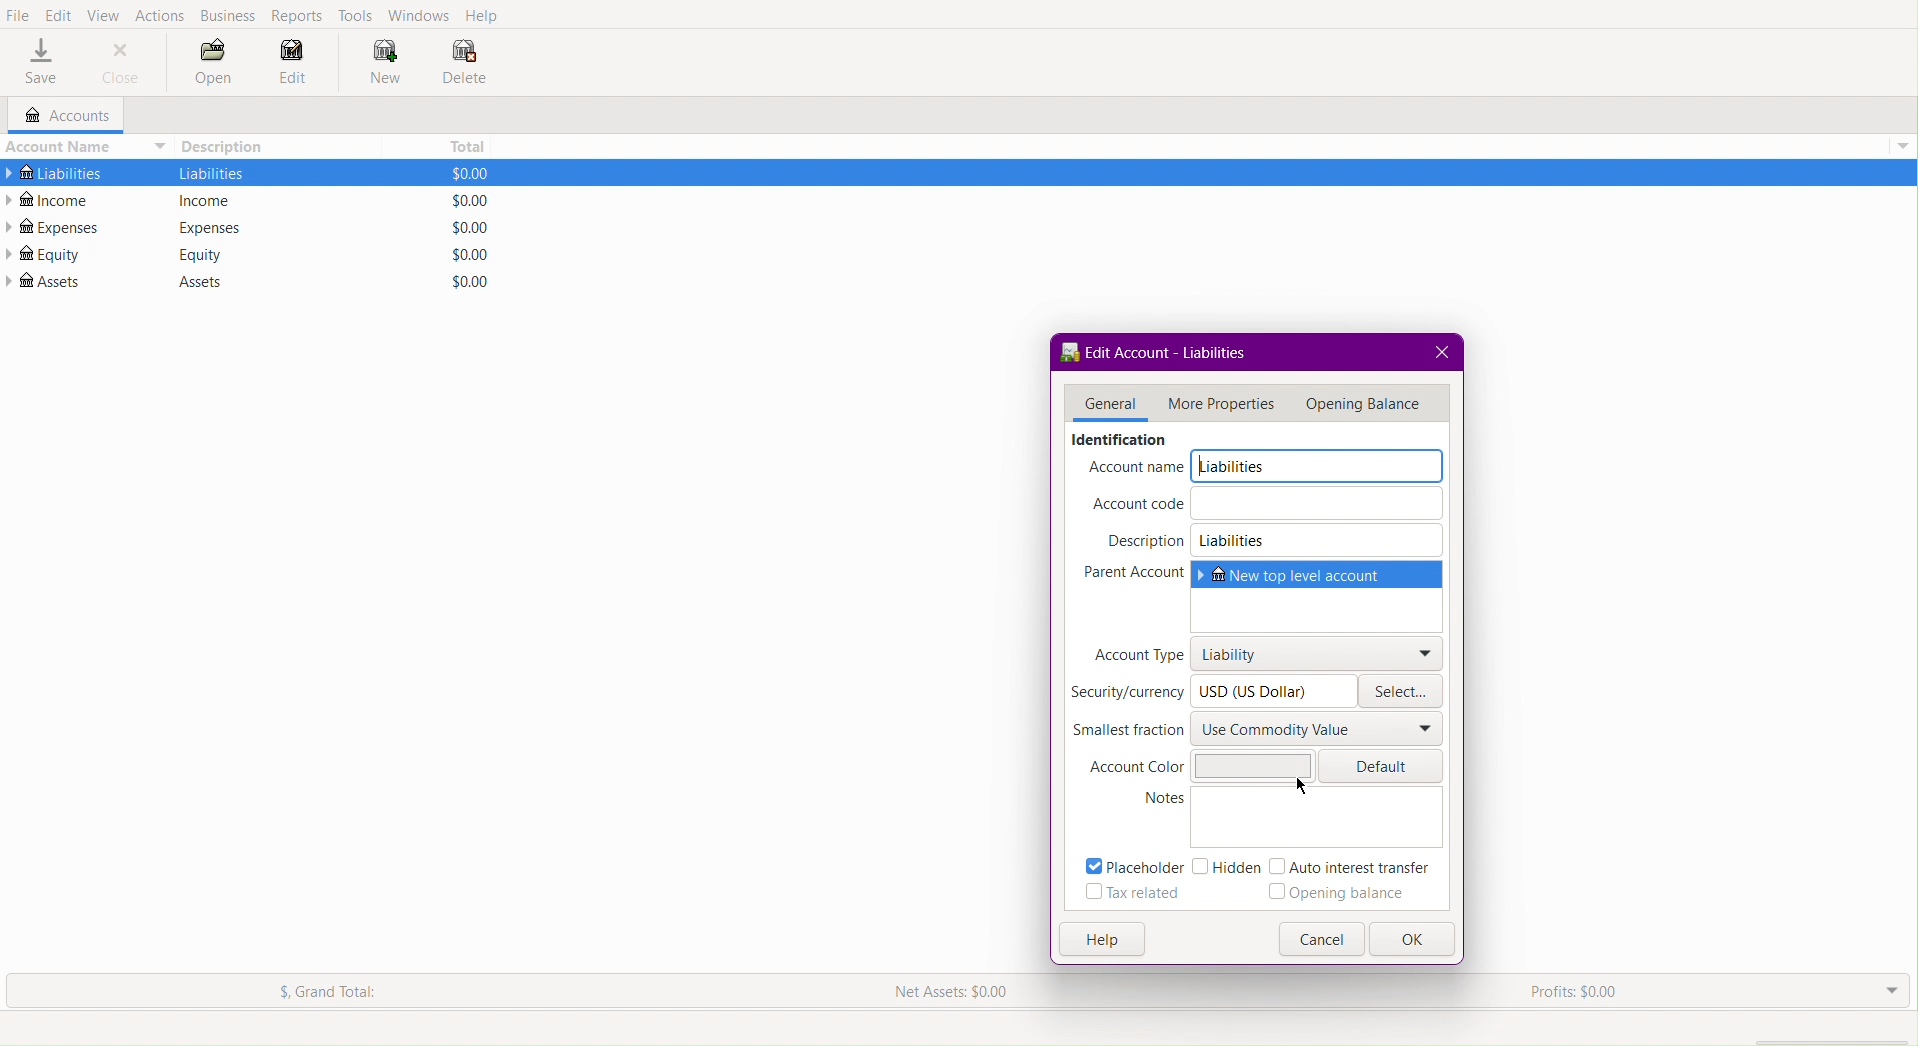 Image resolution: width=1918 pixels, height=1046 pixels. Describe the element at coordinates (1367, 405) in the screenshot. I see `Opening Balance` at that location.